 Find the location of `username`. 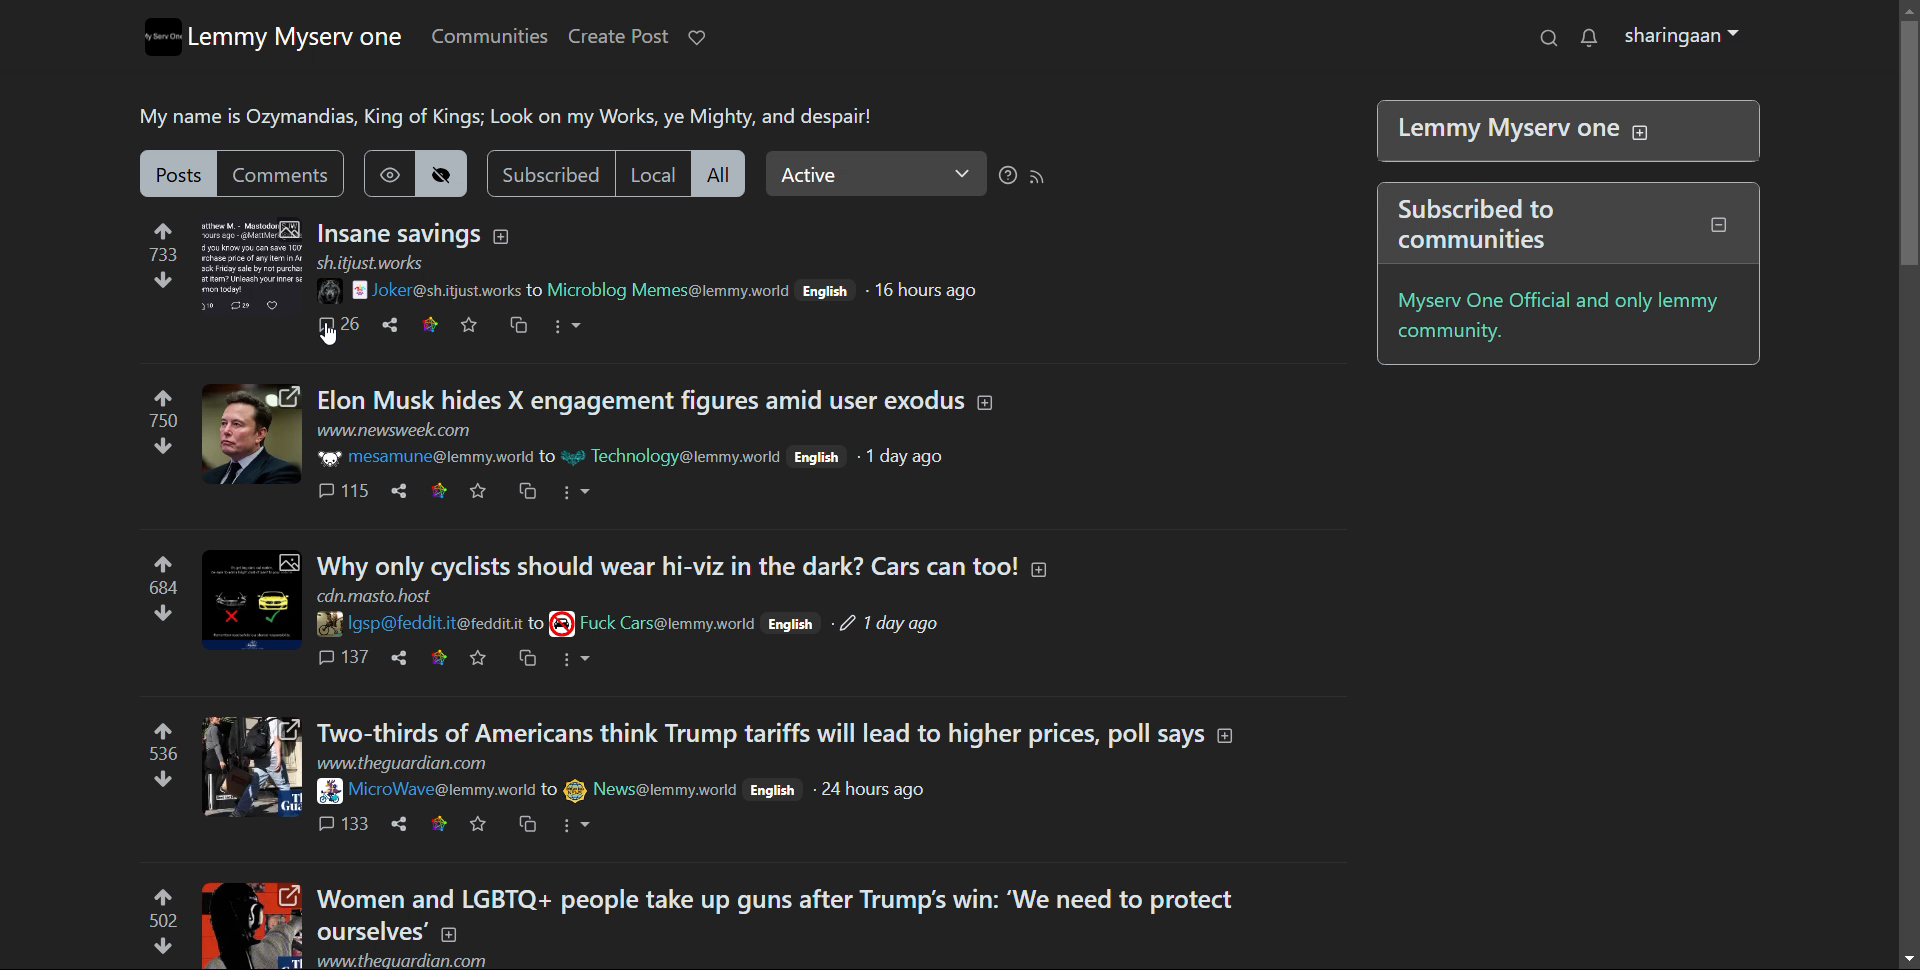

username is located at coordinates (436, 624).